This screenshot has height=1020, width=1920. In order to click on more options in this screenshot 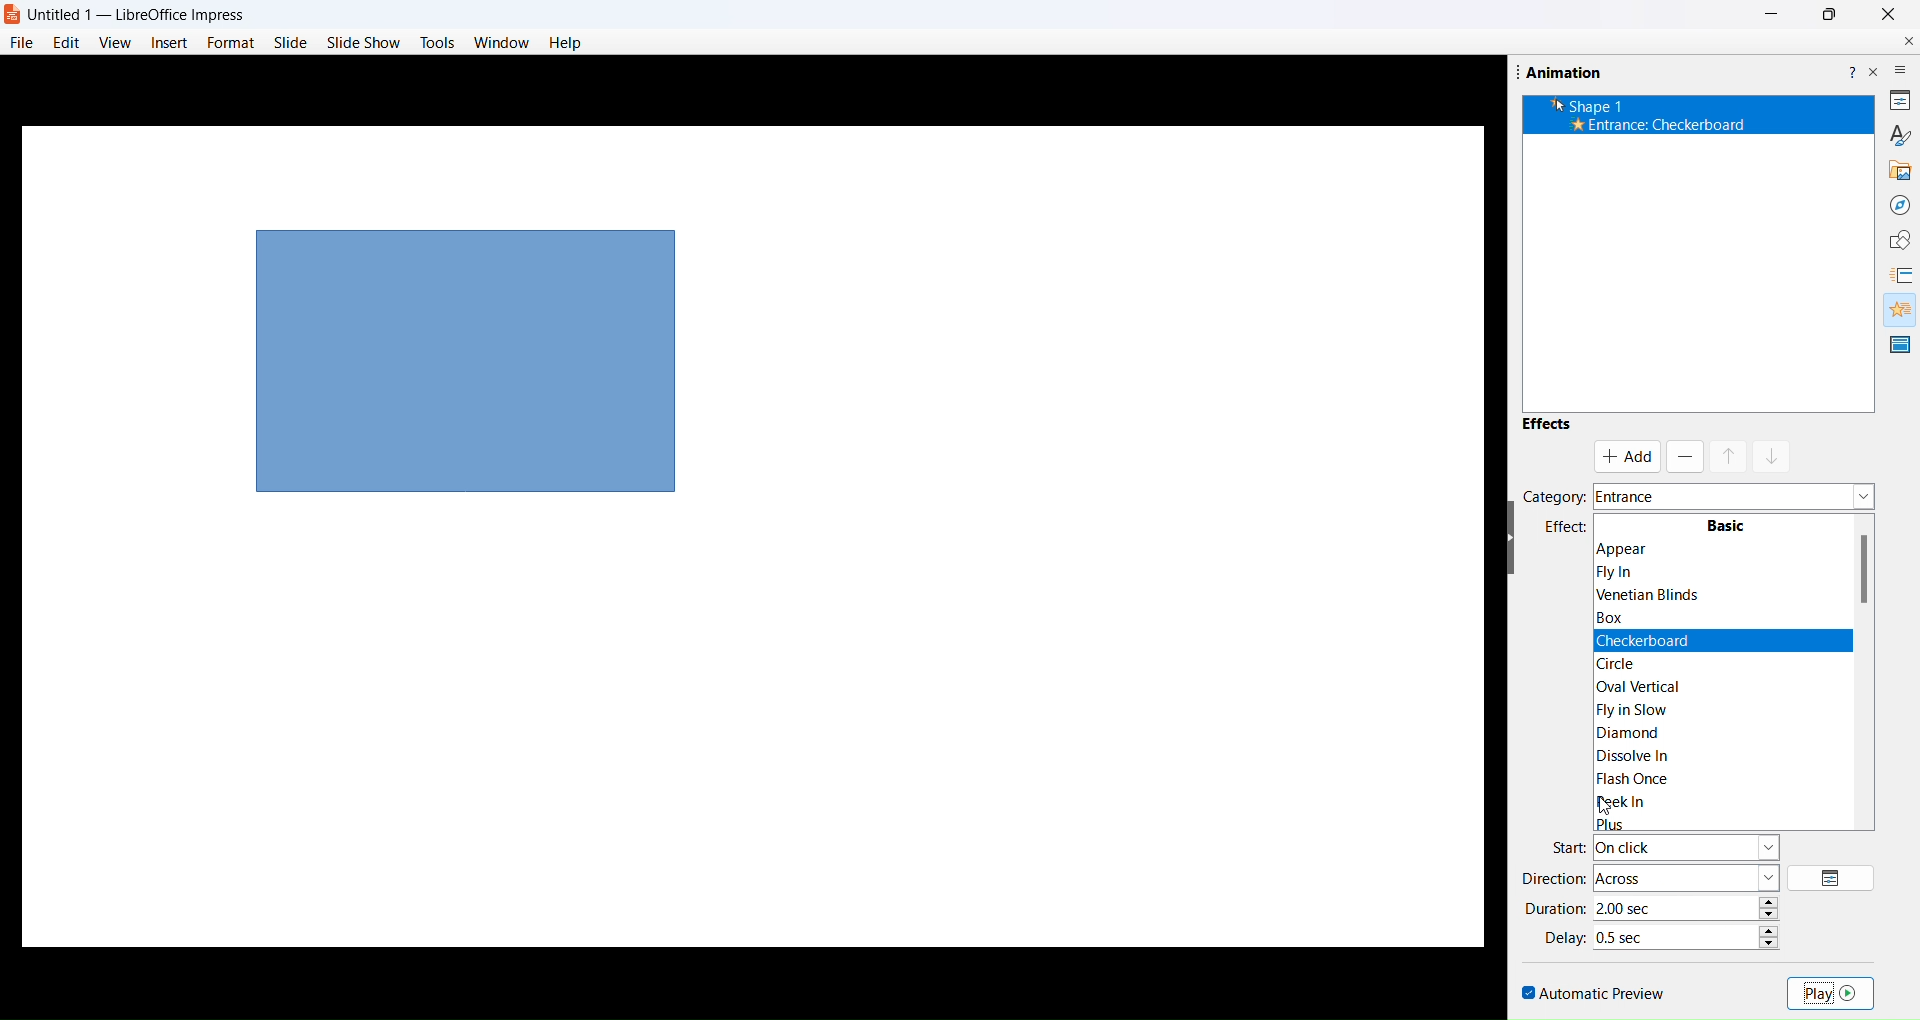, I will do `click(1901, 67)`.